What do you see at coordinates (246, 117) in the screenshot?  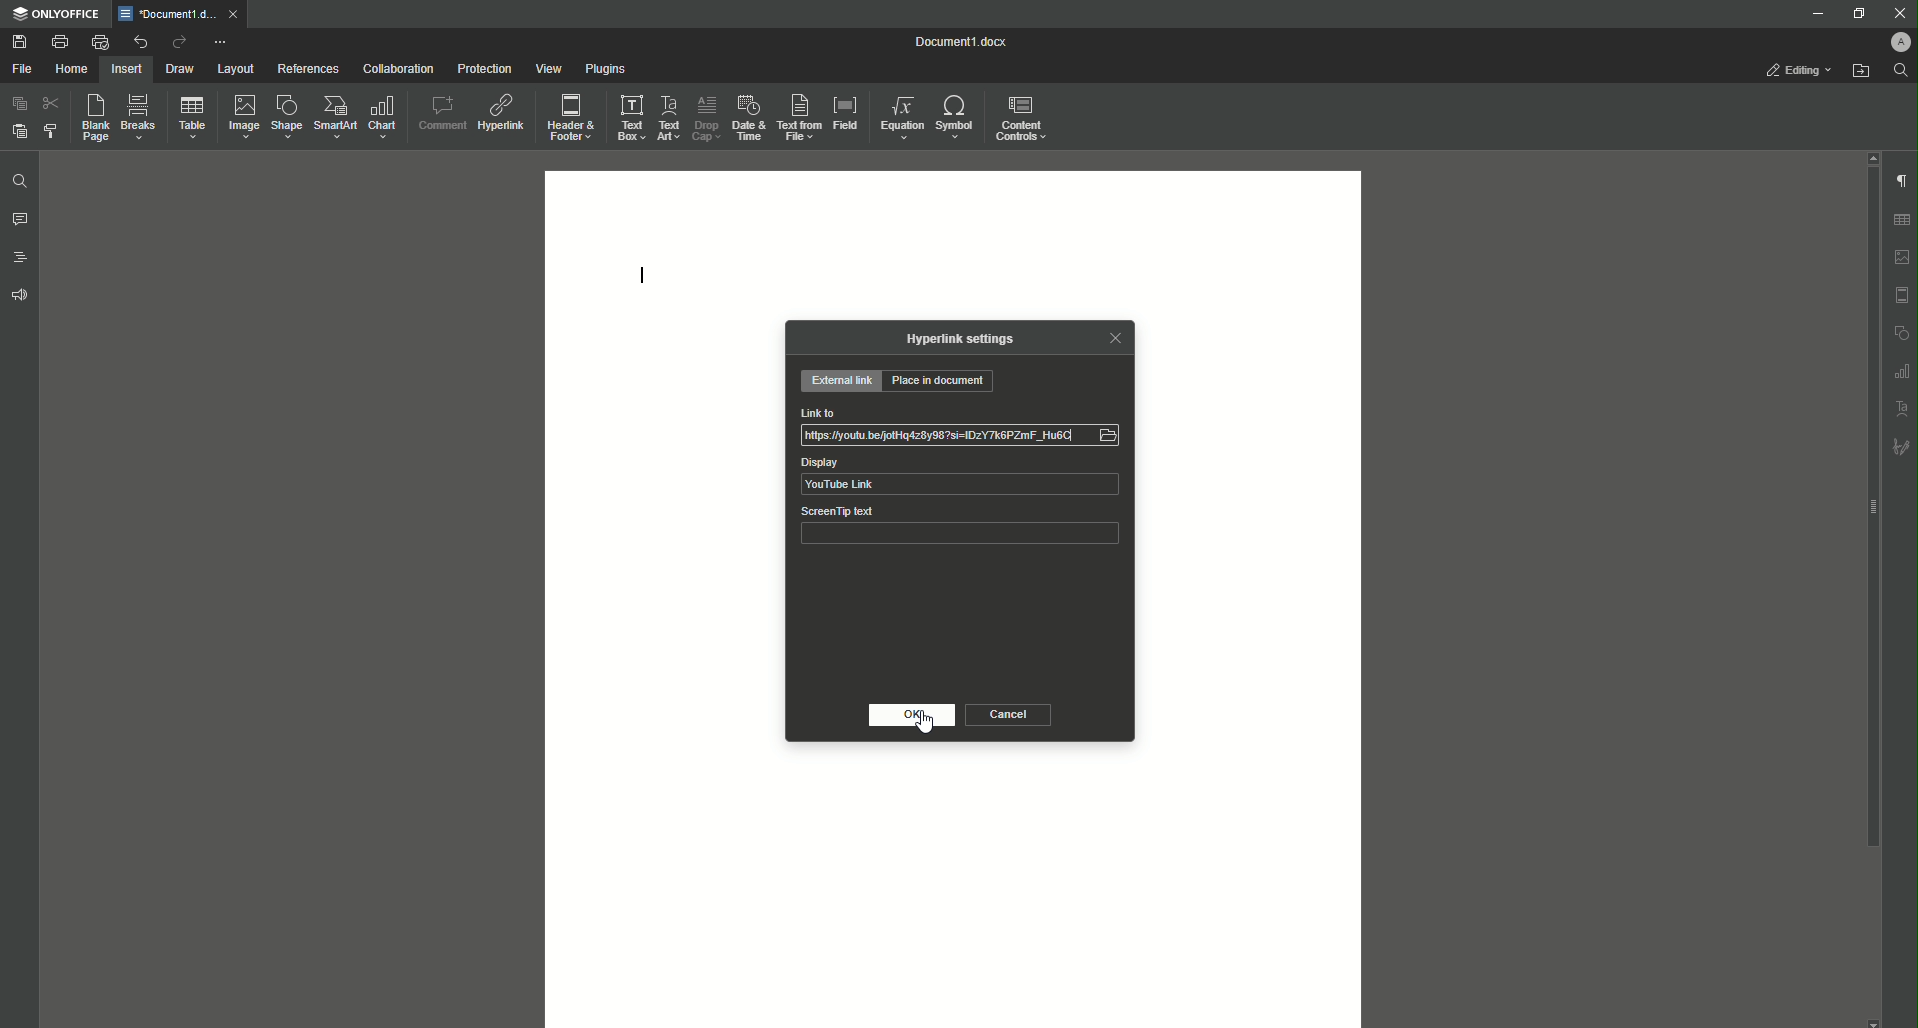 I see `Image` at bounding box center [246, 117].